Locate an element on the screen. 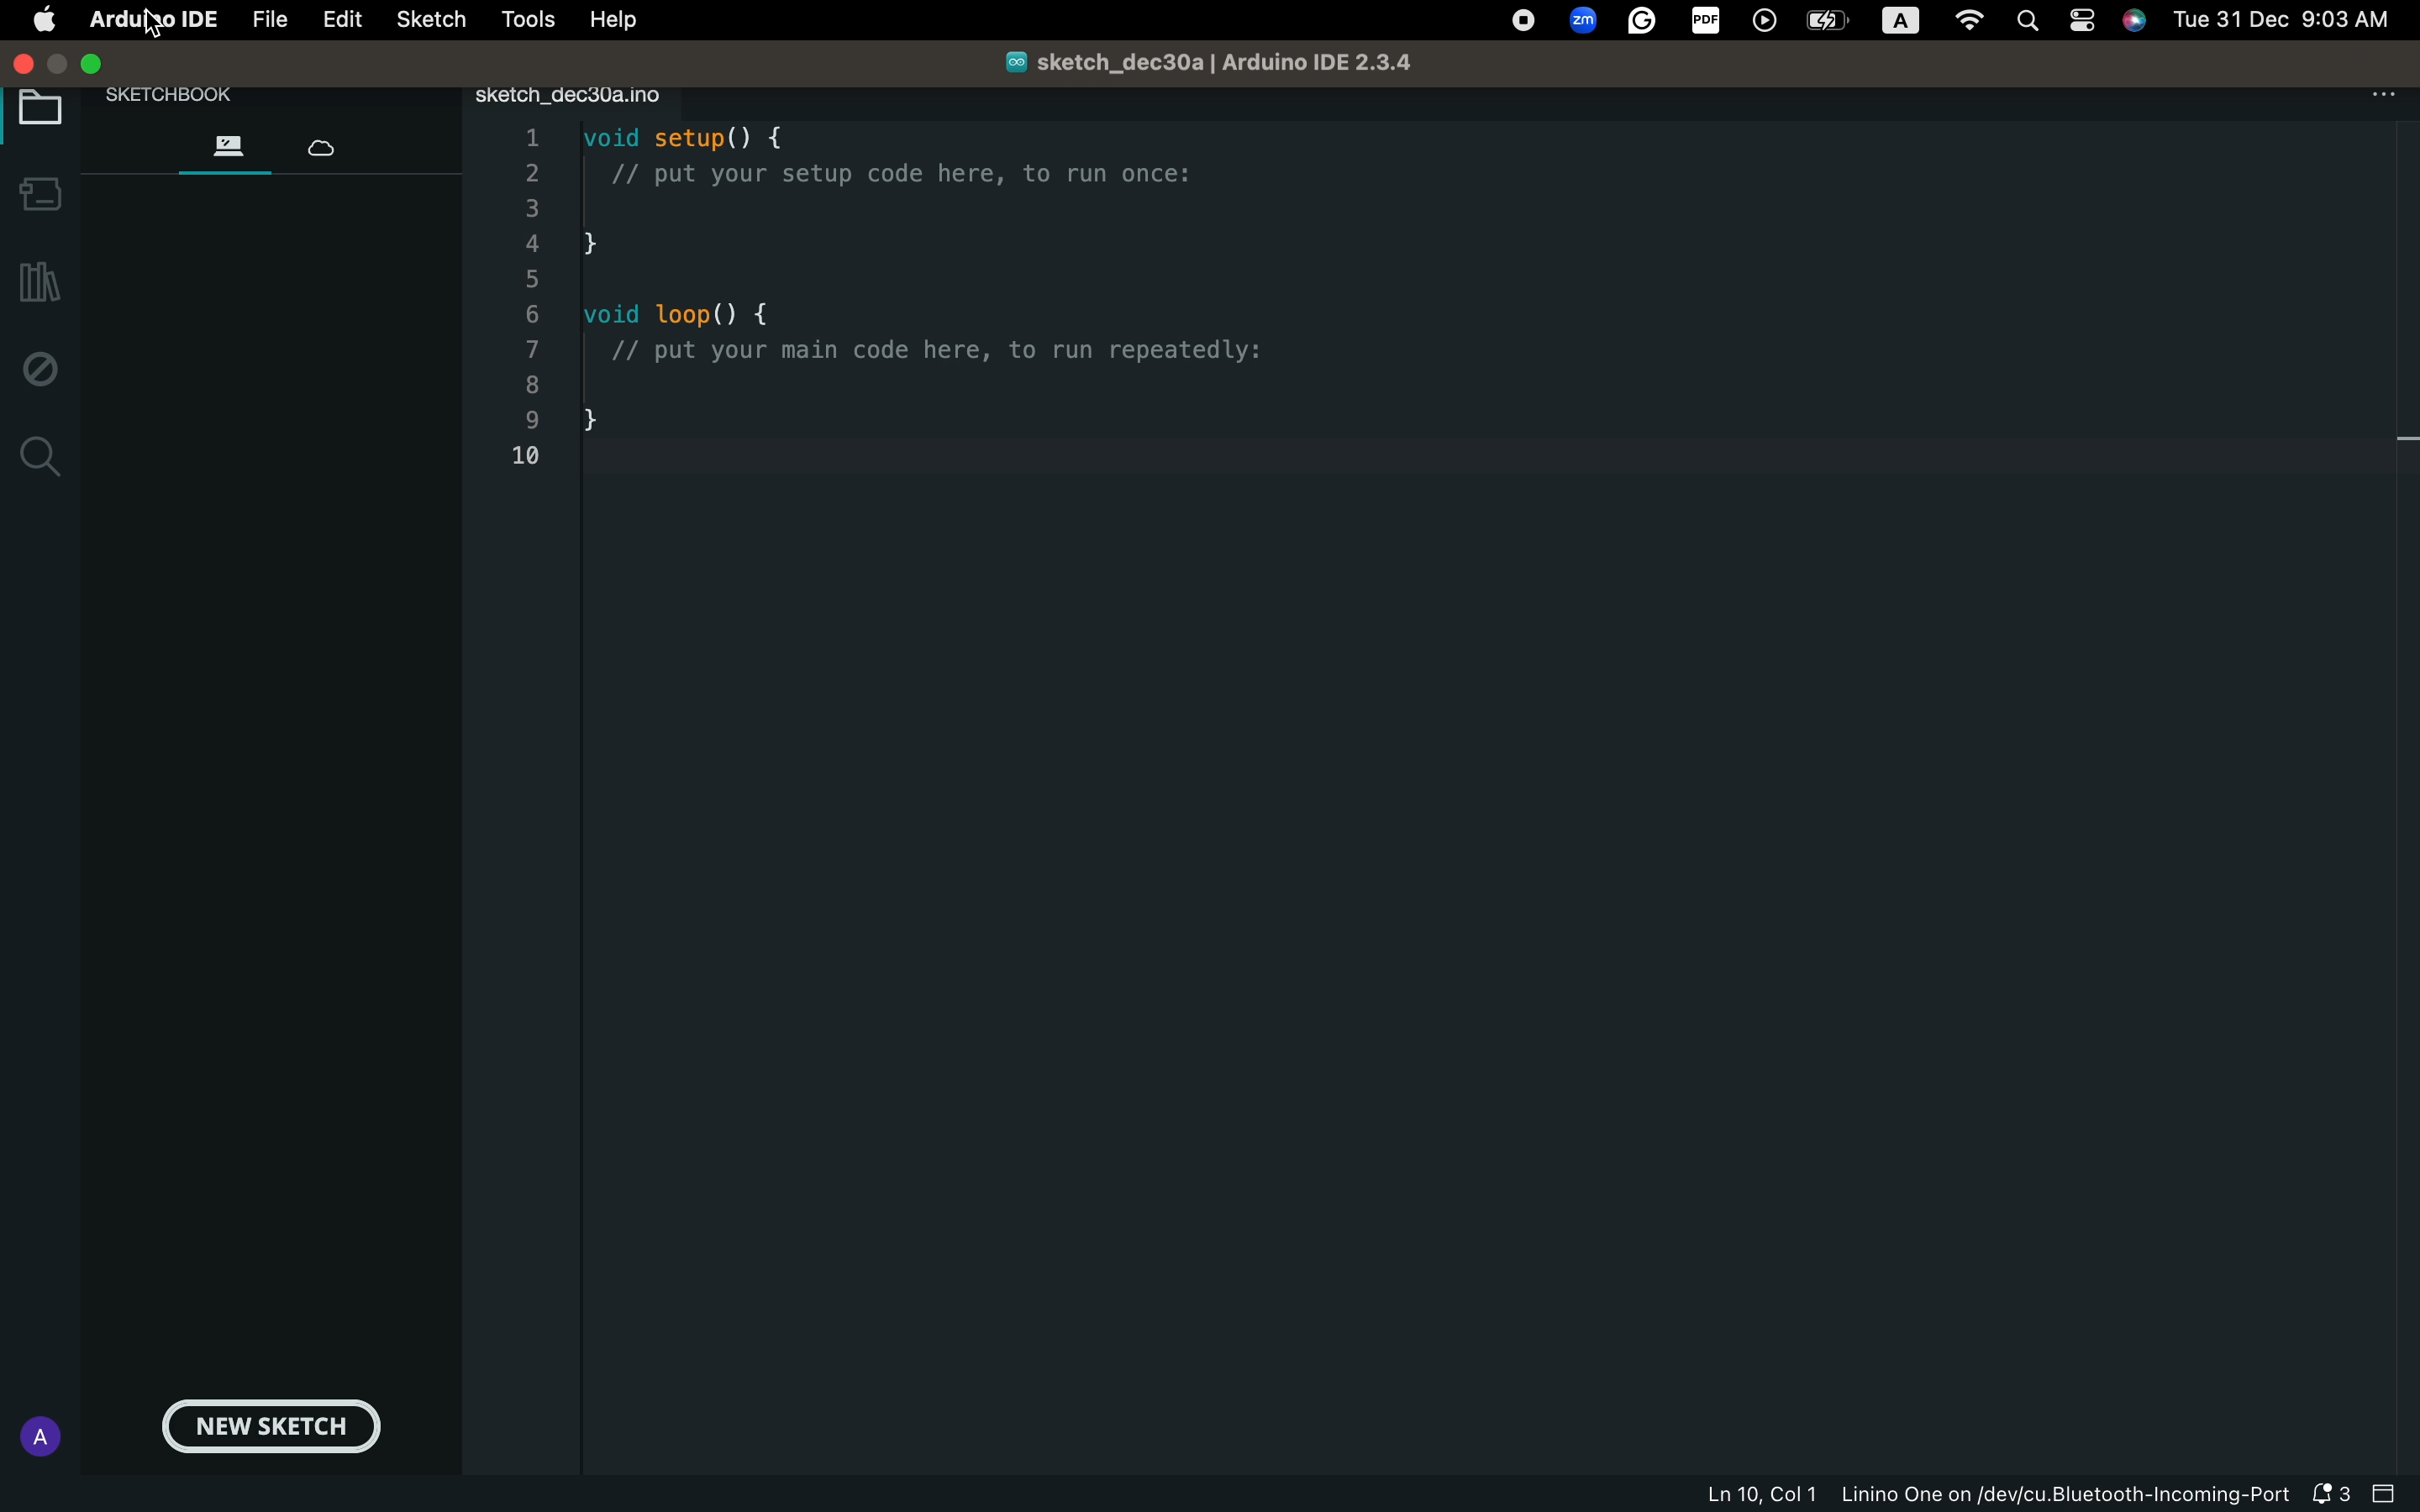 The height and width of the screenshot is (1512, 2420). board is located at coordinates (34, 111).